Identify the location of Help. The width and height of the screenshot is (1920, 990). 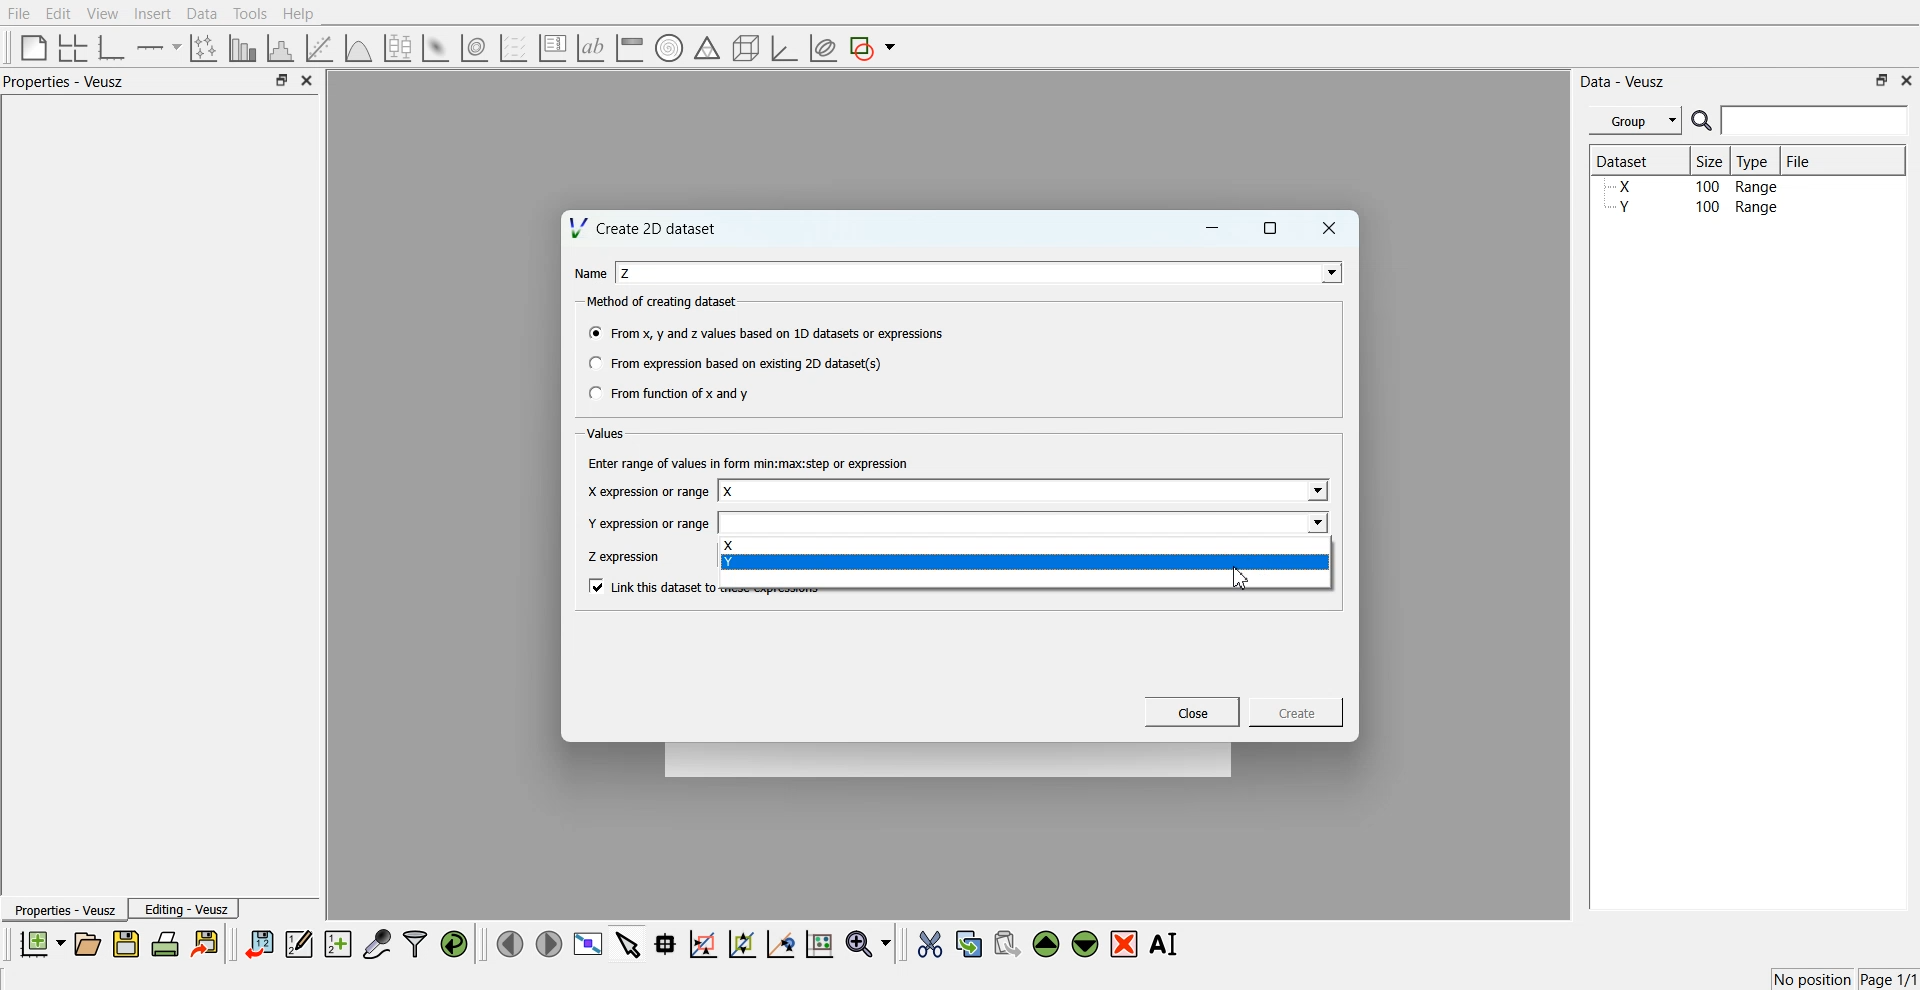
(299, 14).